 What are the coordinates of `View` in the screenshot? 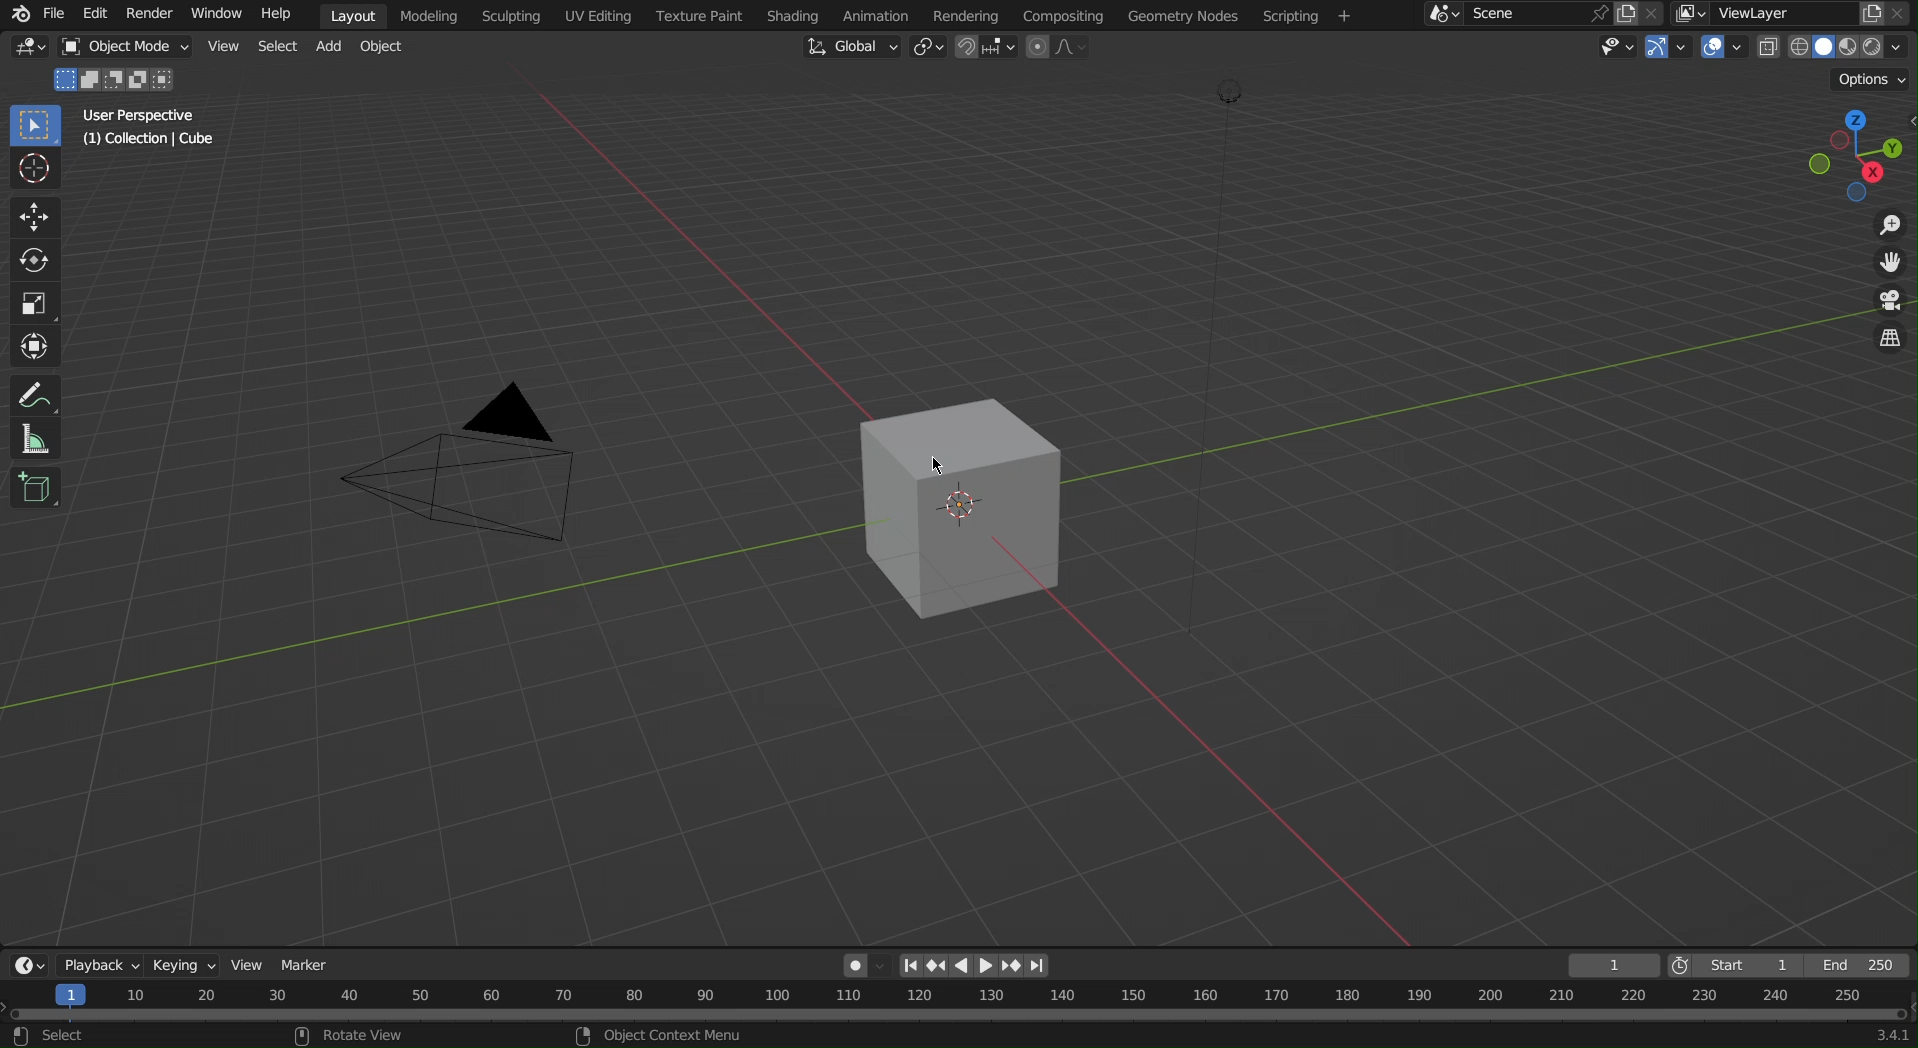 It's located at (251, 963).